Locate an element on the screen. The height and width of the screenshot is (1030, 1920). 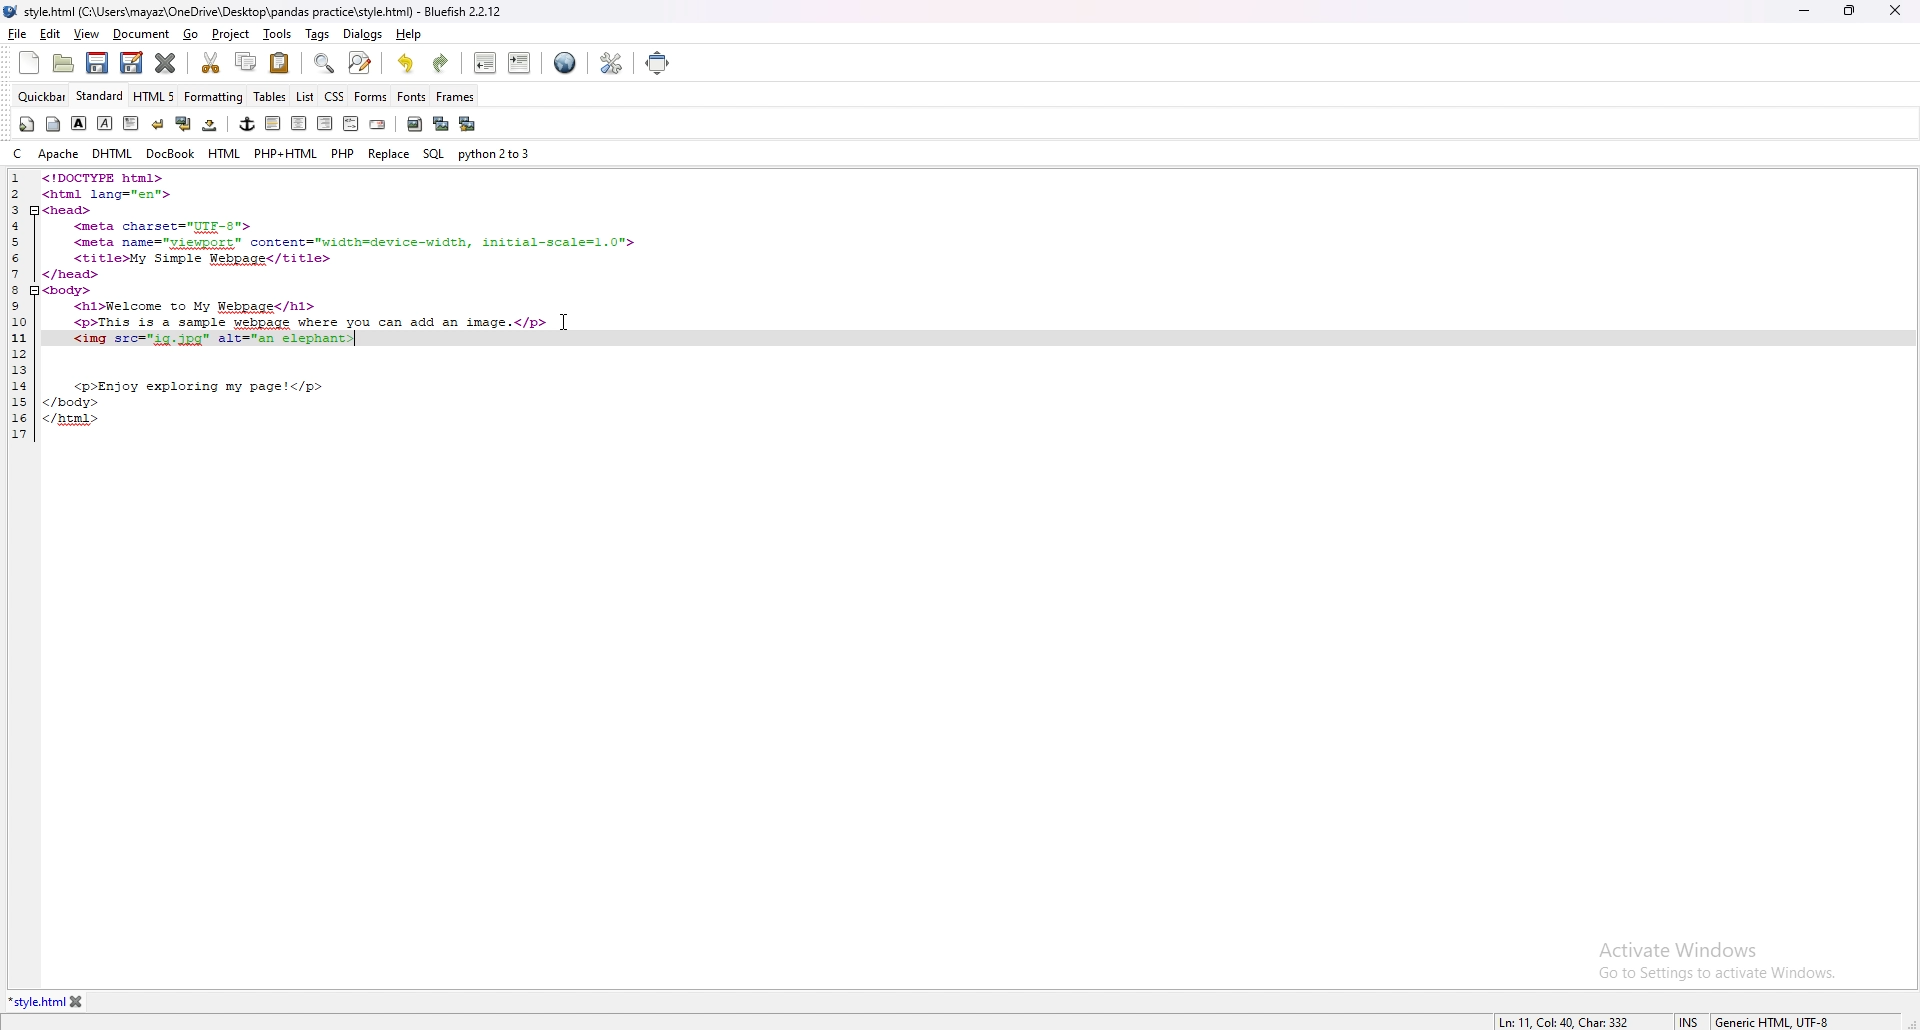
help is located at coordinates (410, 34).